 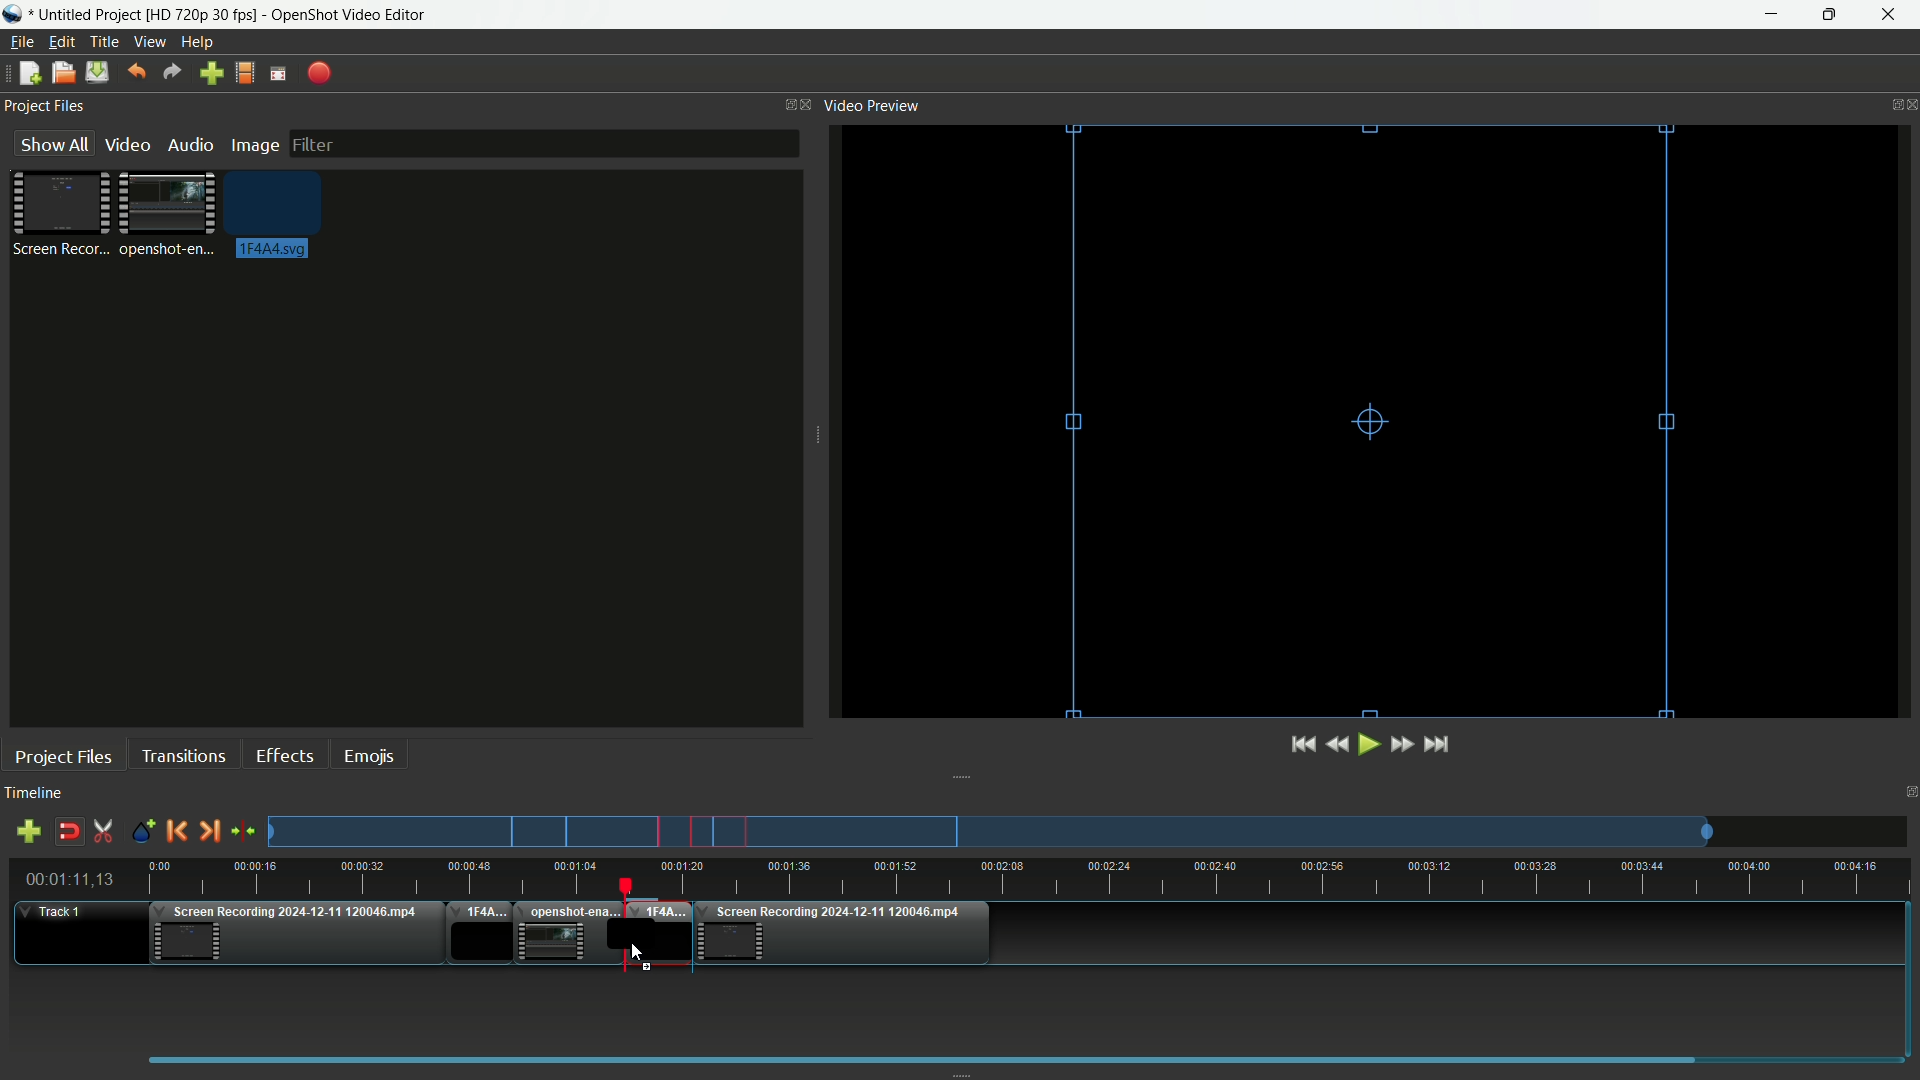 I want to click on dragging placeholder to another empty space, so click(x=655, y=934).